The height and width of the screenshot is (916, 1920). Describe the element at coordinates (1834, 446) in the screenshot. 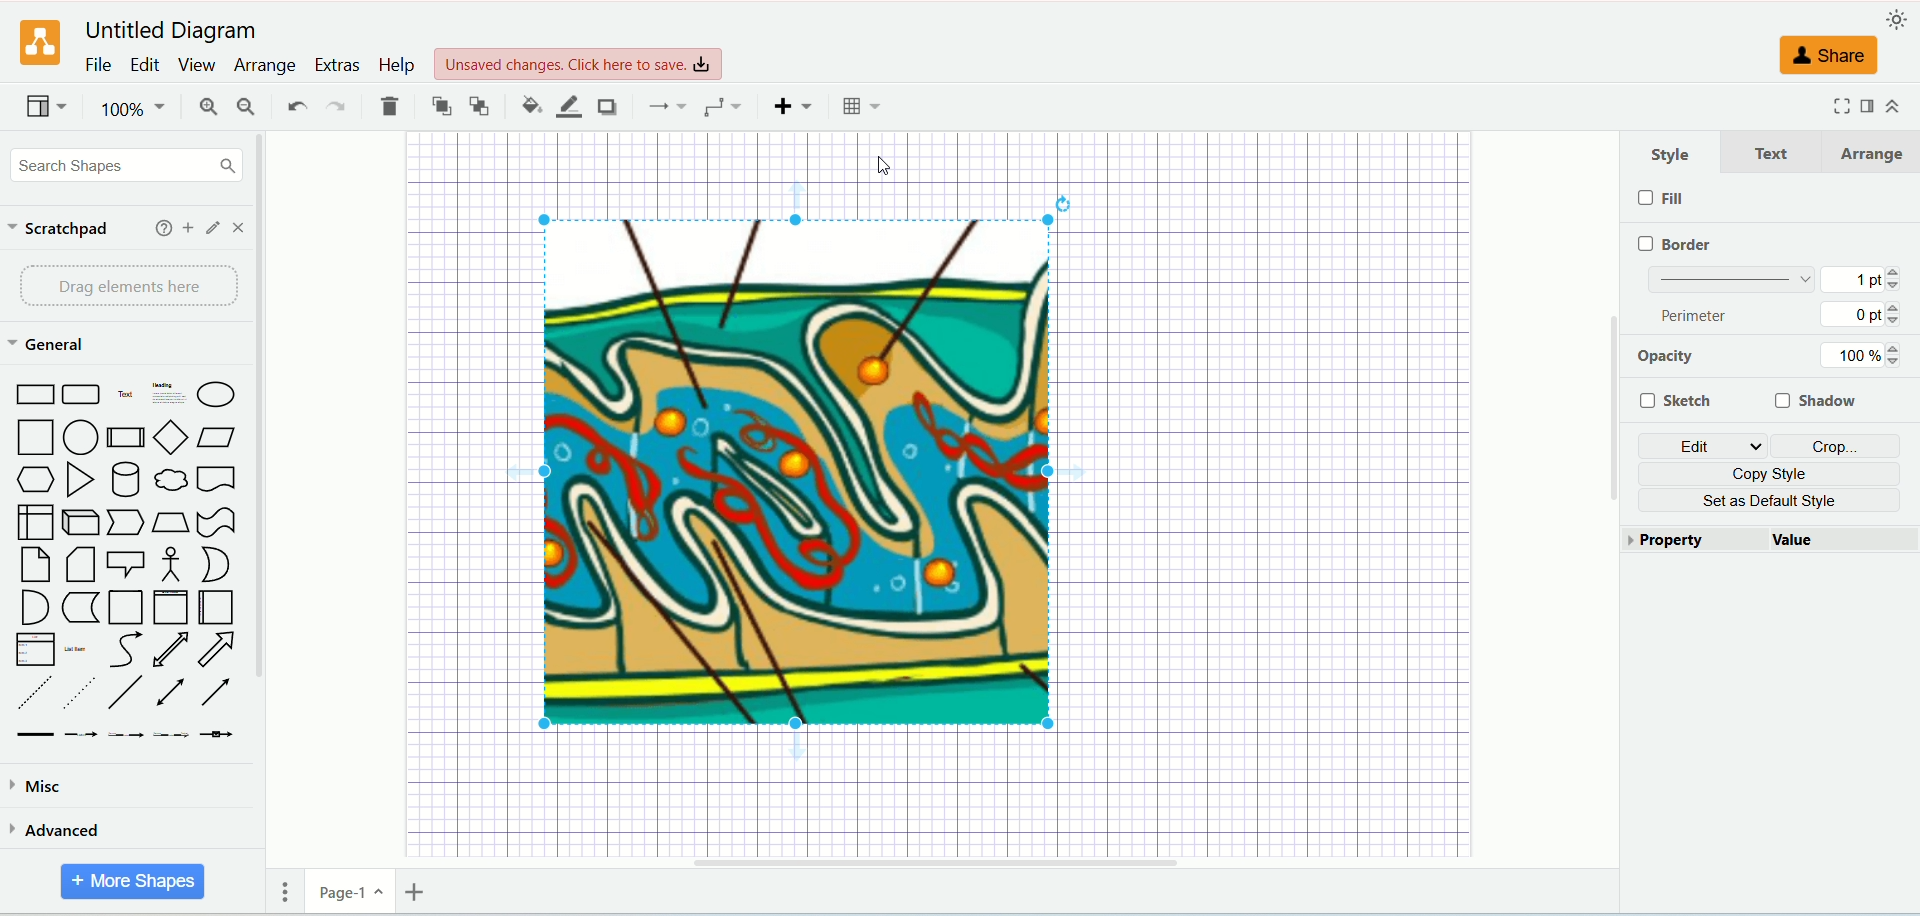

I see `crop` at that location.